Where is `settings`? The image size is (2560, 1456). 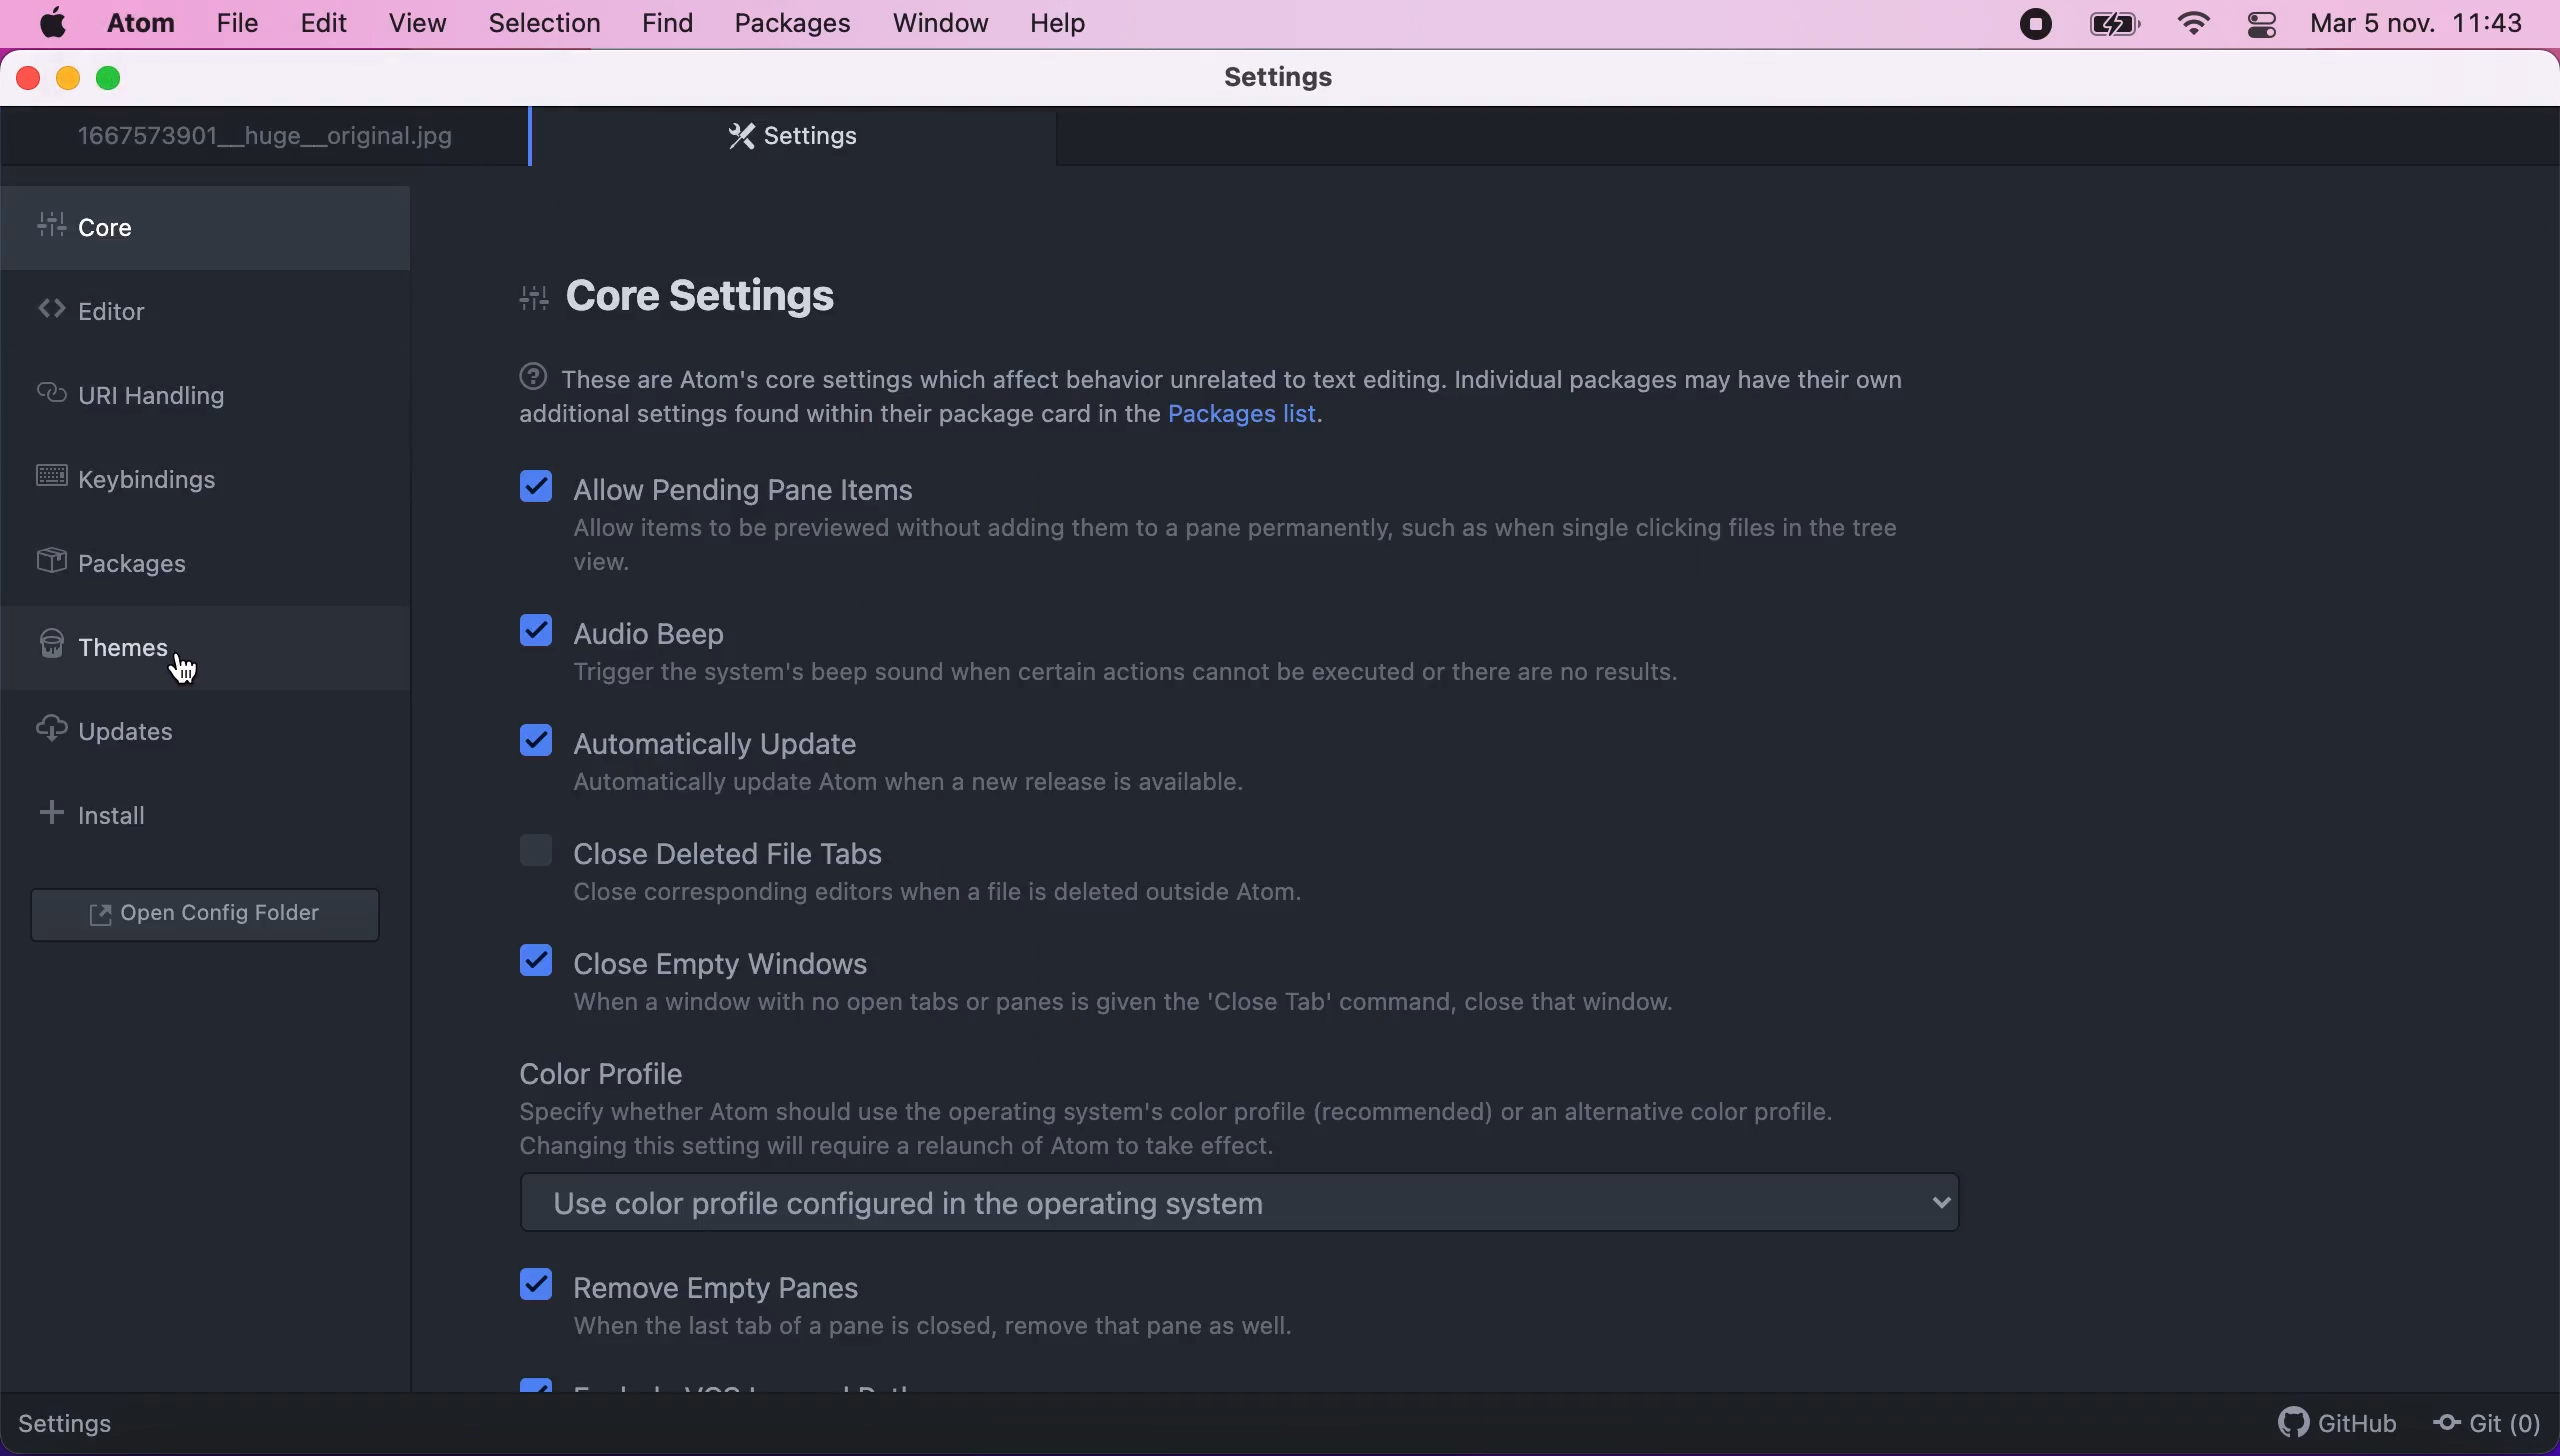 settings is located at coordinates (1291, 80).